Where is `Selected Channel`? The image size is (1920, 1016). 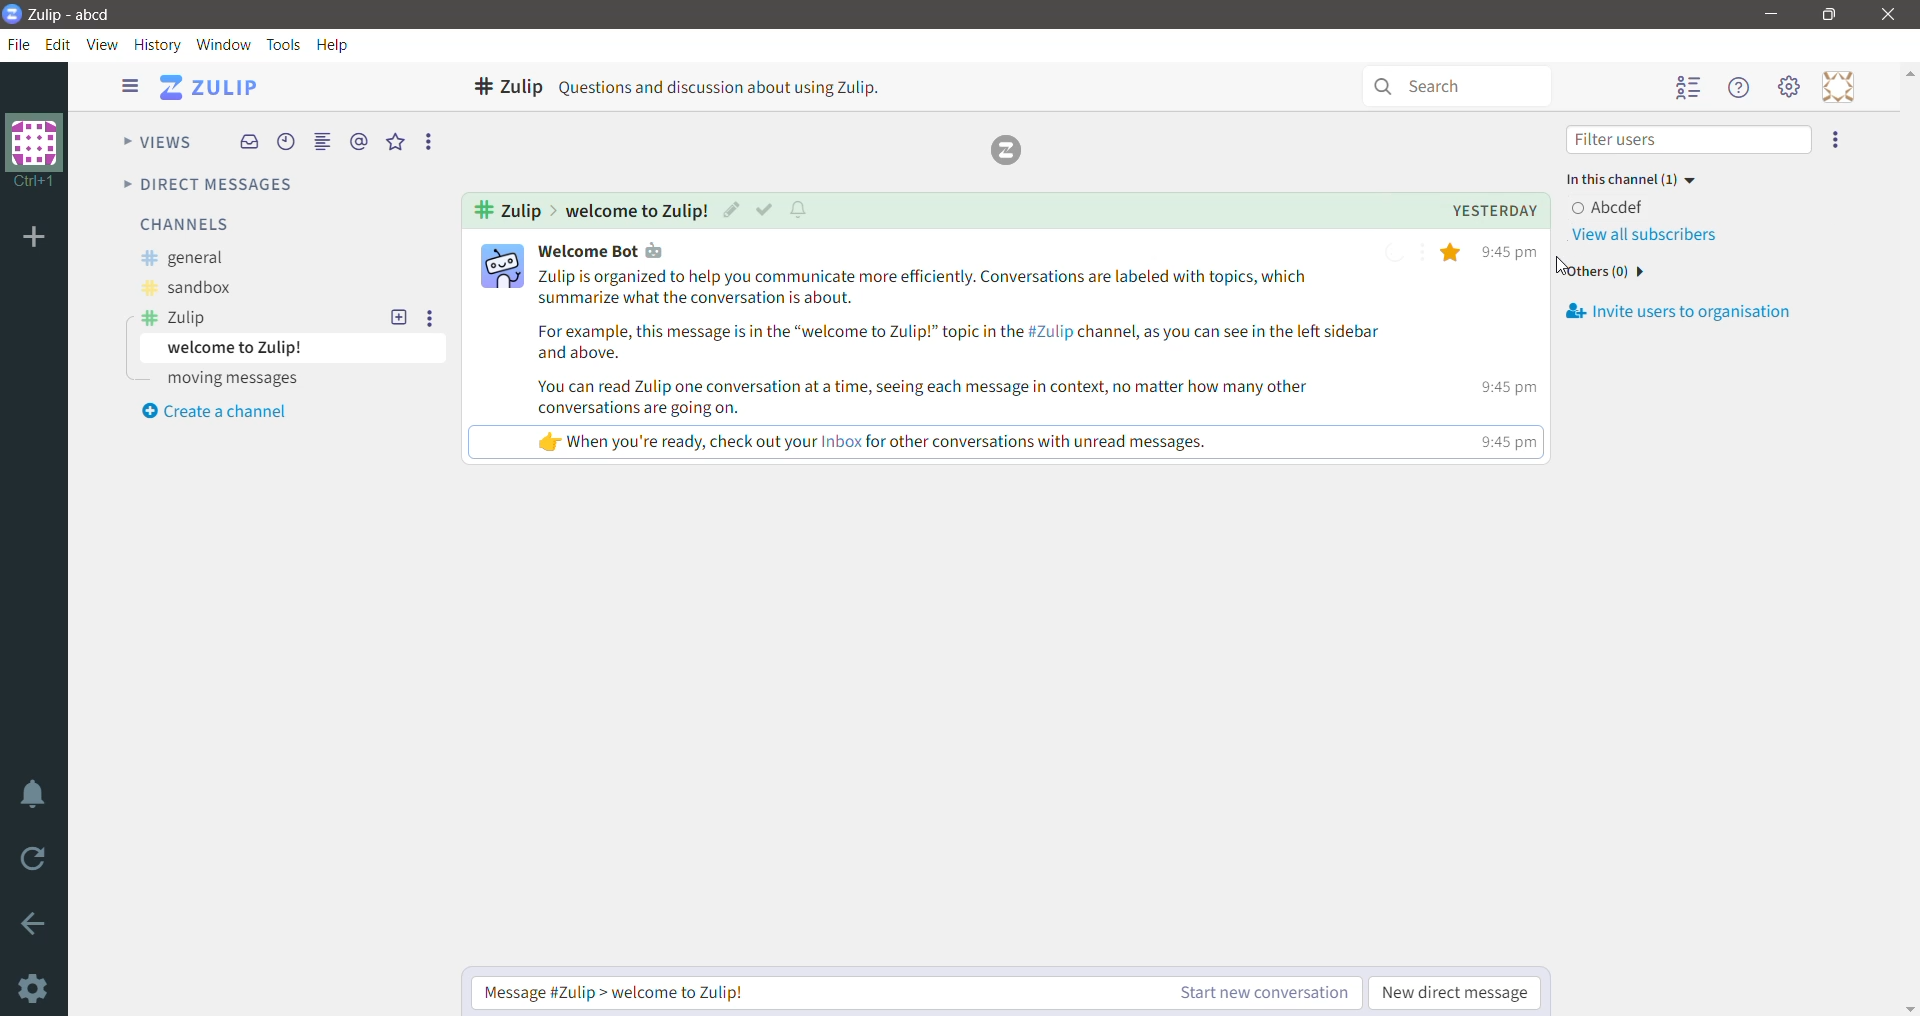 Selected Channel is located at coordinates (507, 211).